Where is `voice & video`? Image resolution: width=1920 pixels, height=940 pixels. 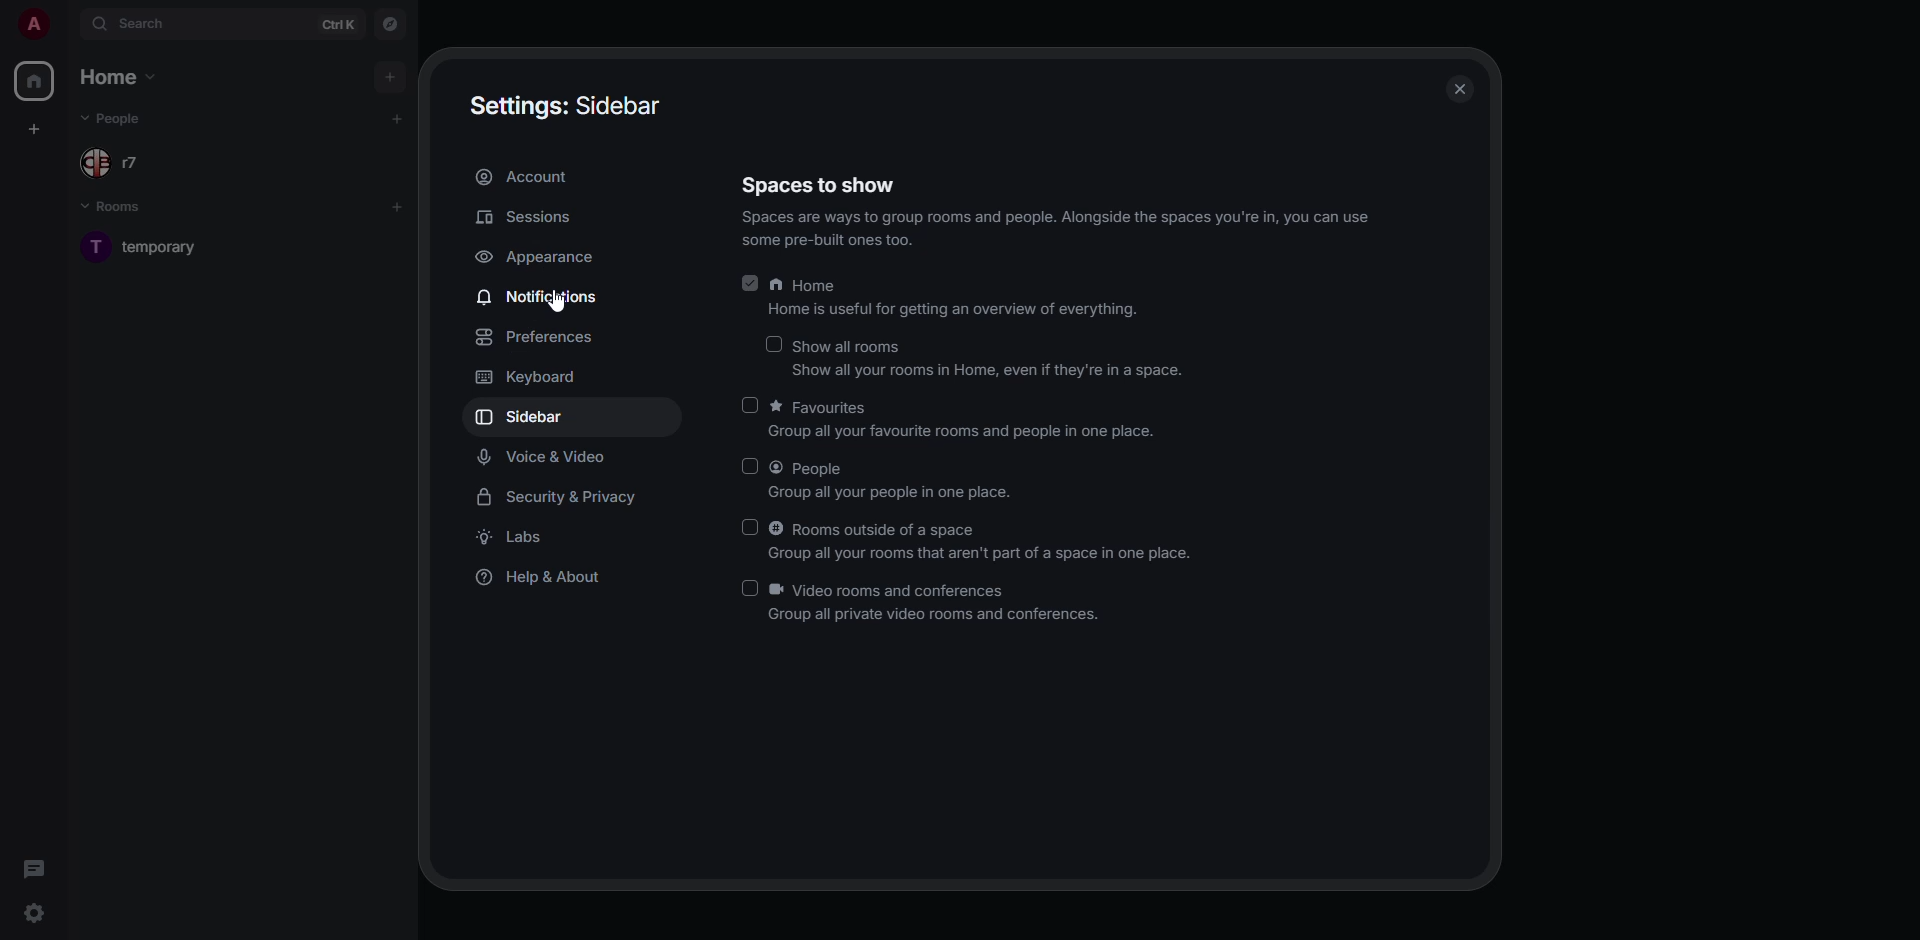 voice & video is located at coordinates (546, 457).